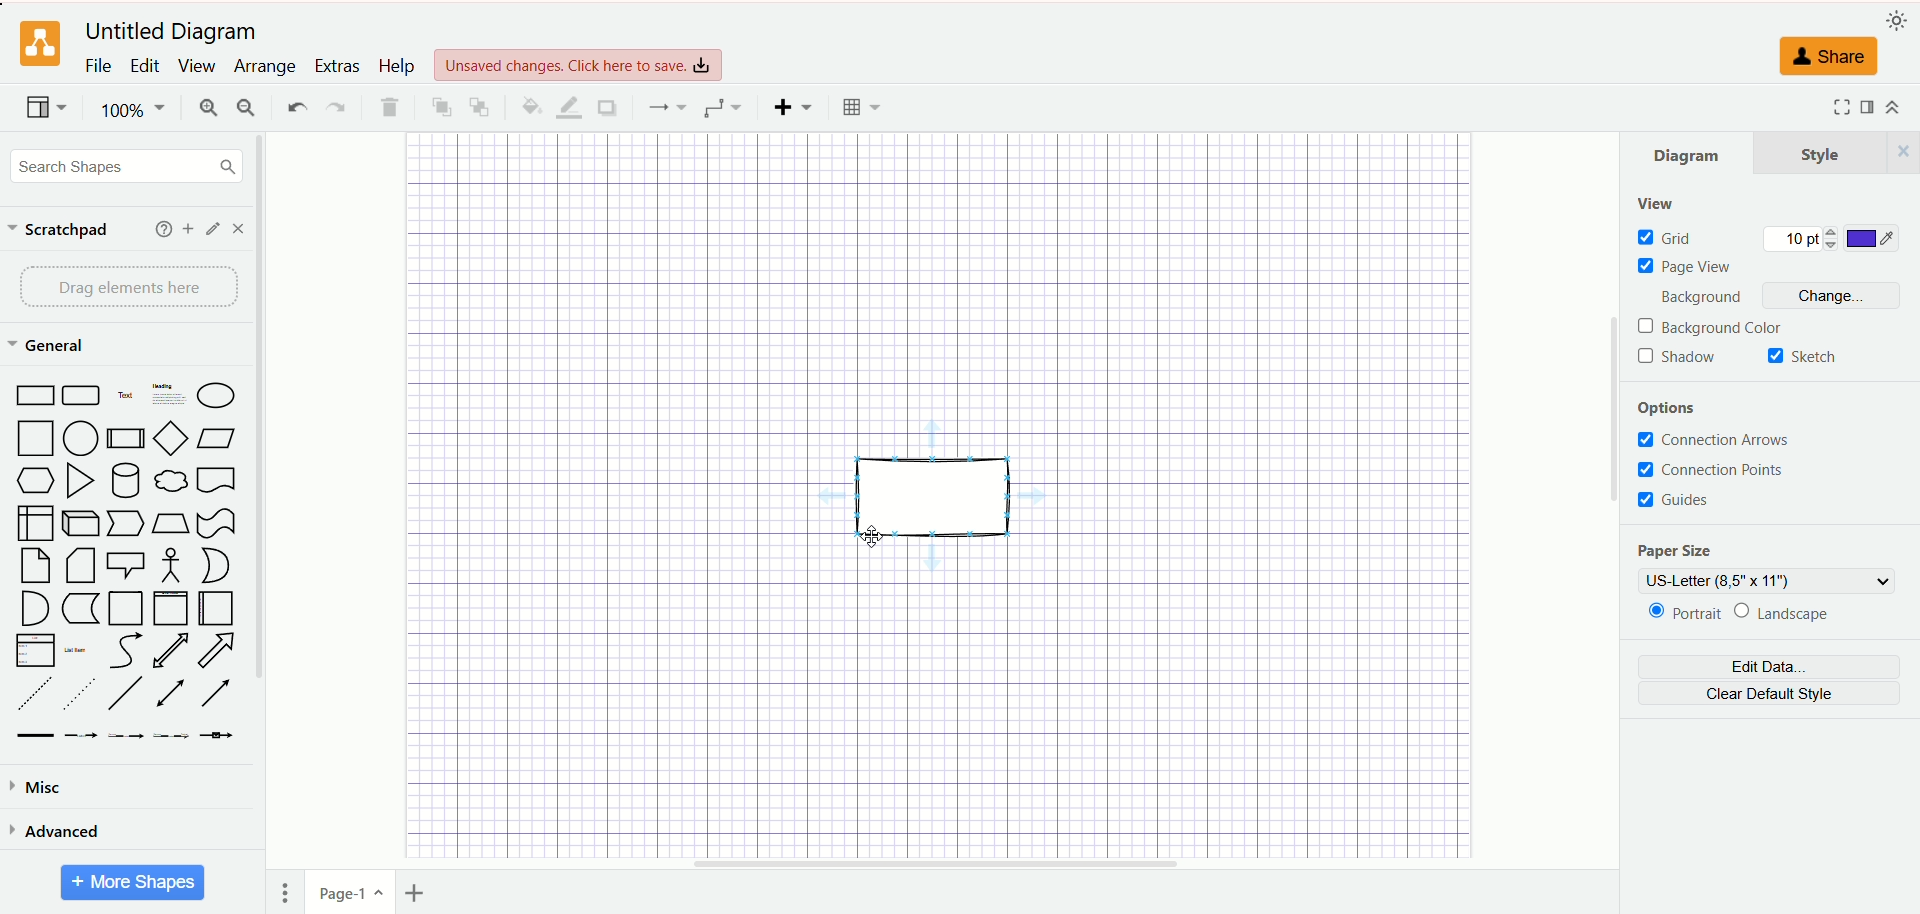 The width and height of the screenshot is (1920, 914). What do you see at coordinates (1689, 267) in the screenshot?
I see `page view` at bounding box center [1689, 267].